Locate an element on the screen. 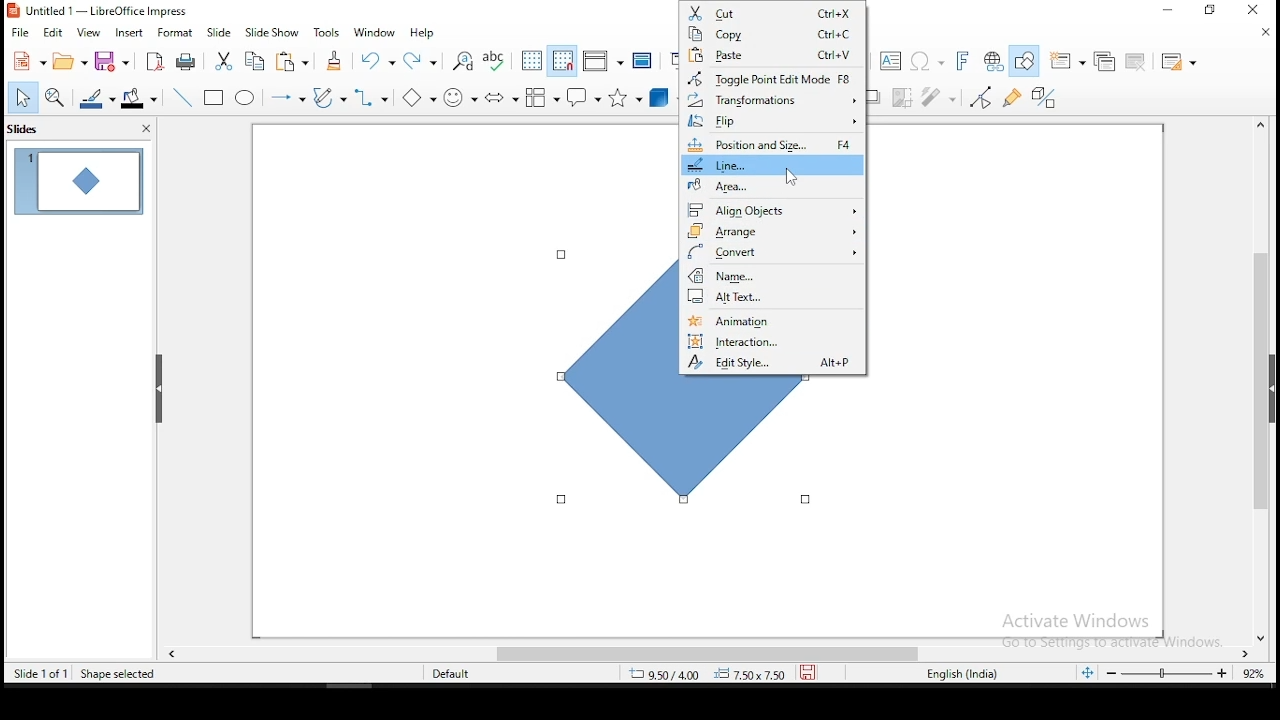 The width and height of the screenshot is (1280, 720). save is located at coordinates (808, 673).